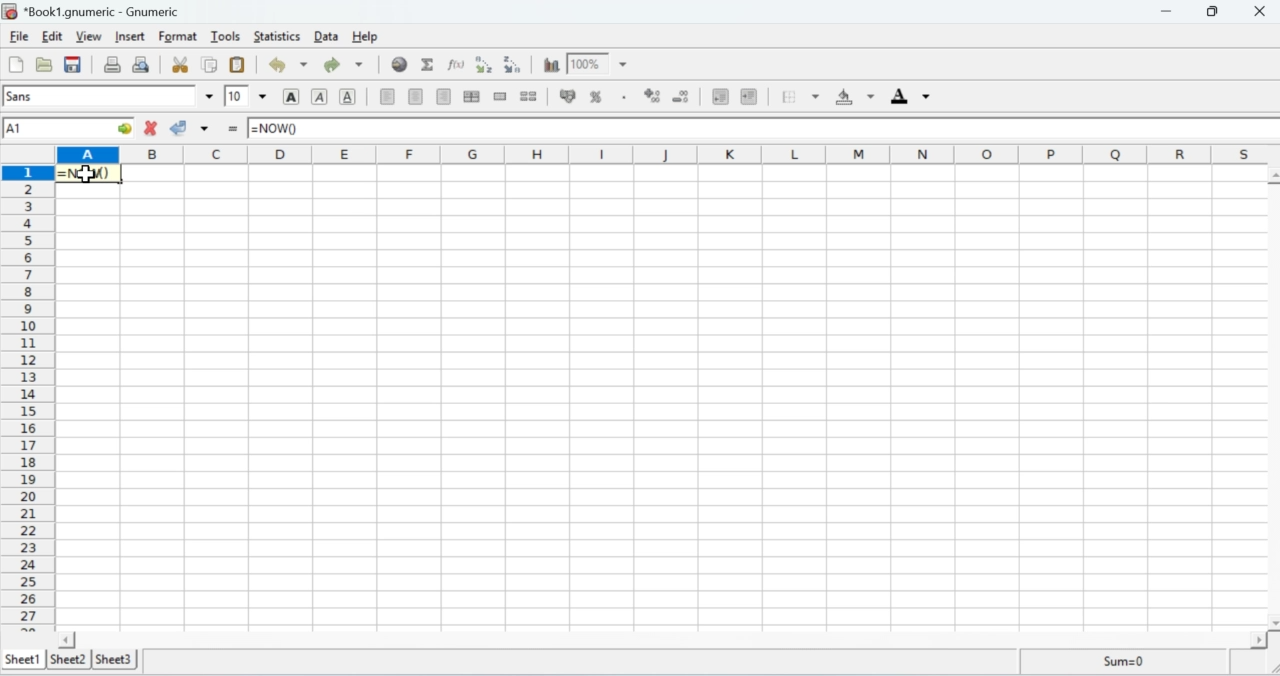 This screenshot has height=676, width=1280. I want to click on Statistics, so click(278, 37).